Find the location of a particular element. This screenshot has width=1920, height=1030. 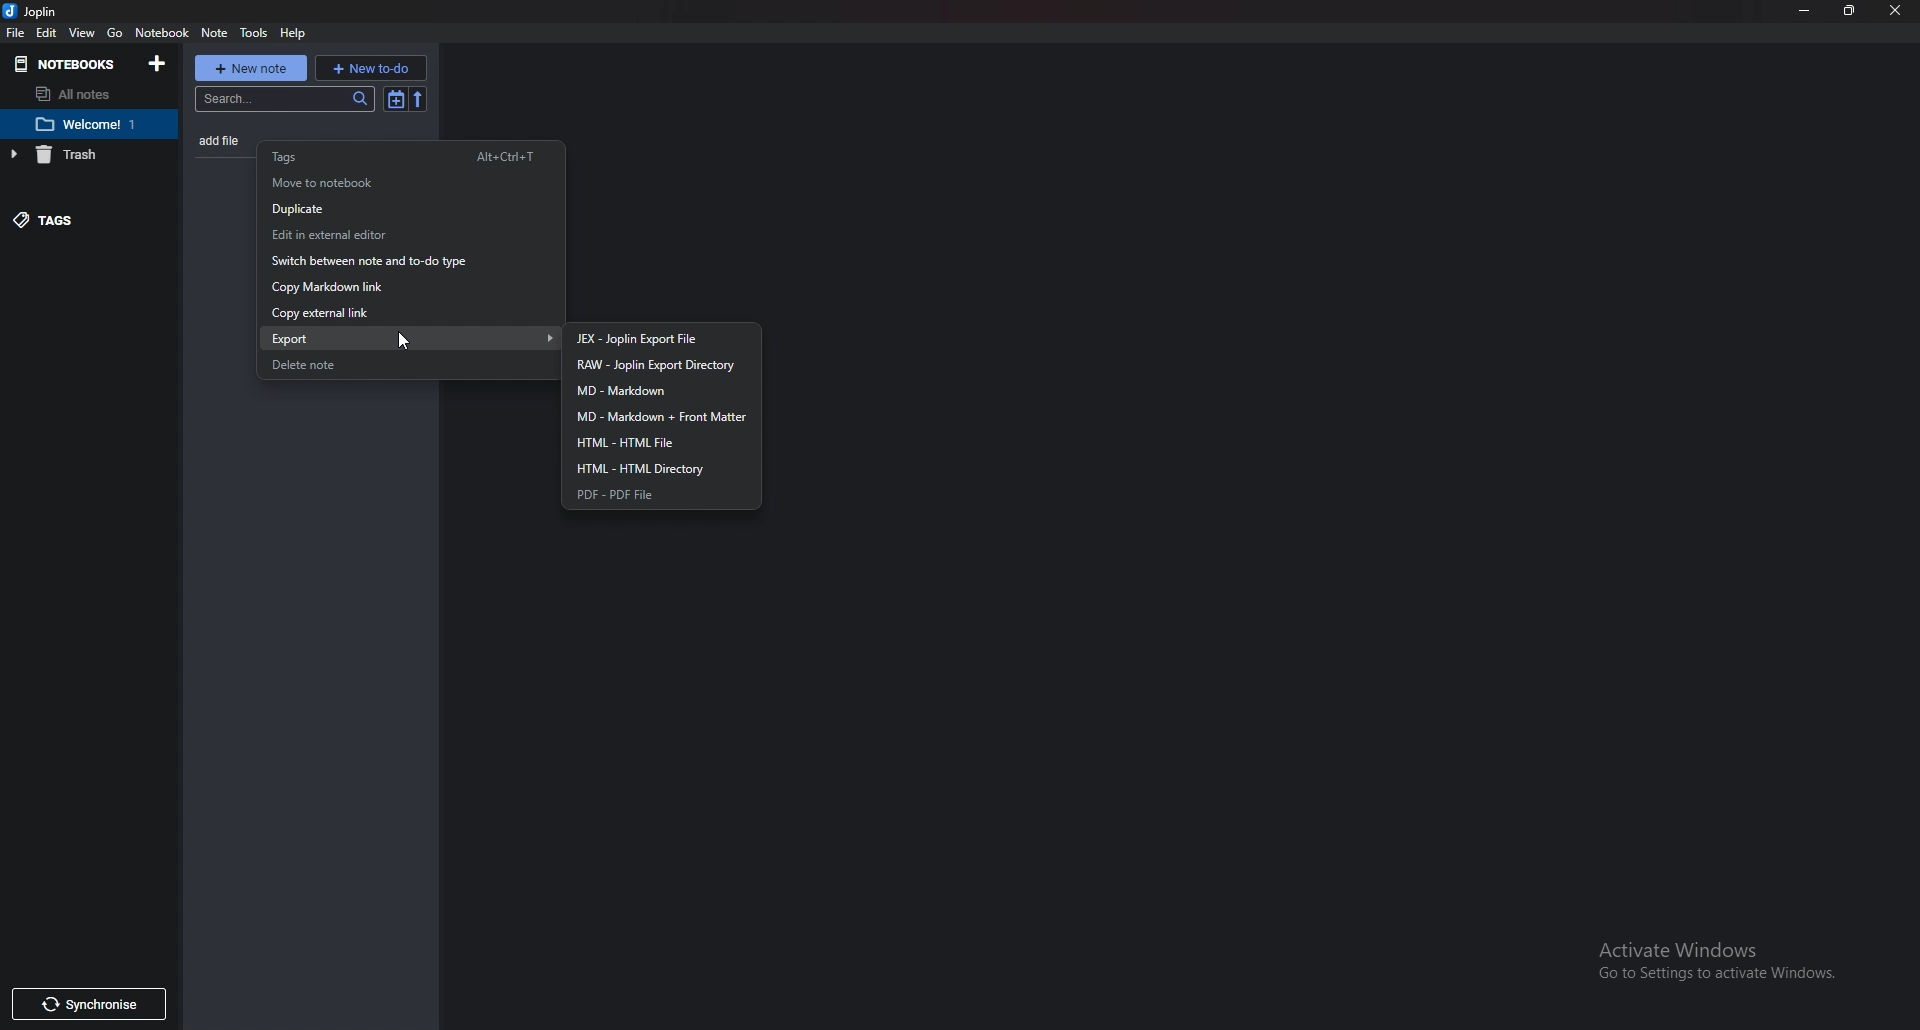

Activate Windows
Go to Settings to activate Windows. is located at coordinates (1724, 962).